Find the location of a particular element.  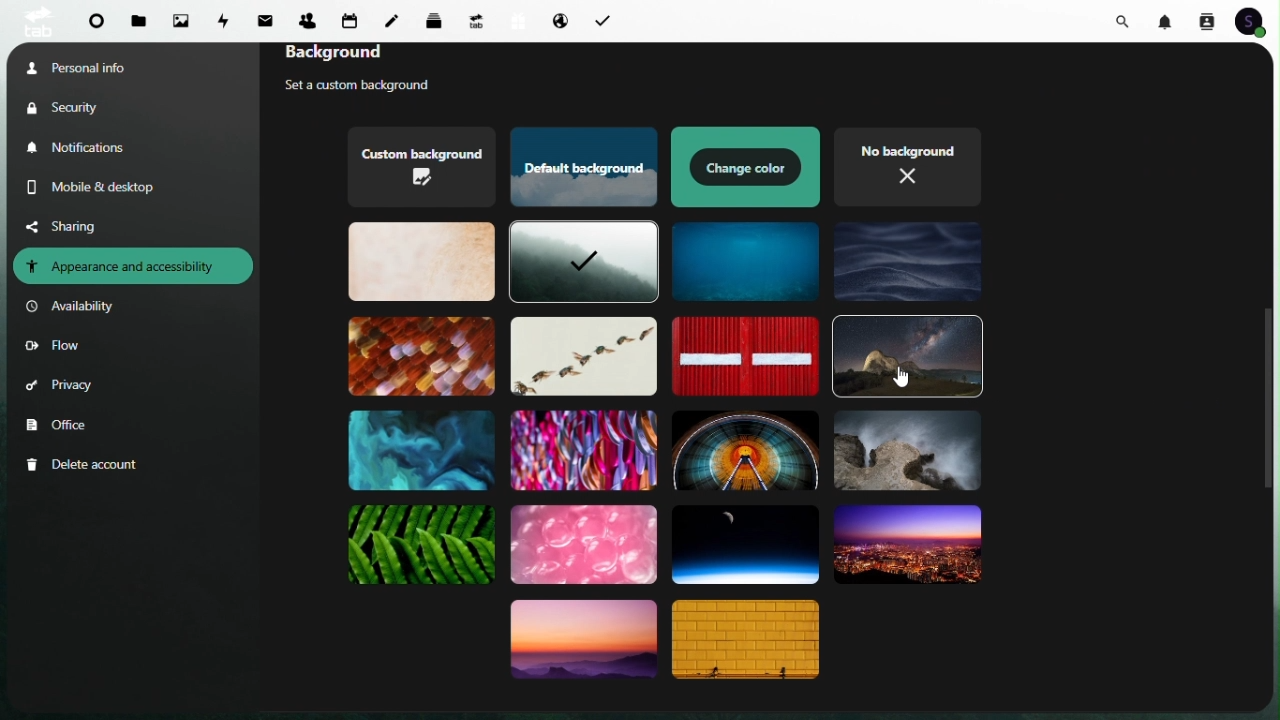

Themes is located at coordinates (744, 542).